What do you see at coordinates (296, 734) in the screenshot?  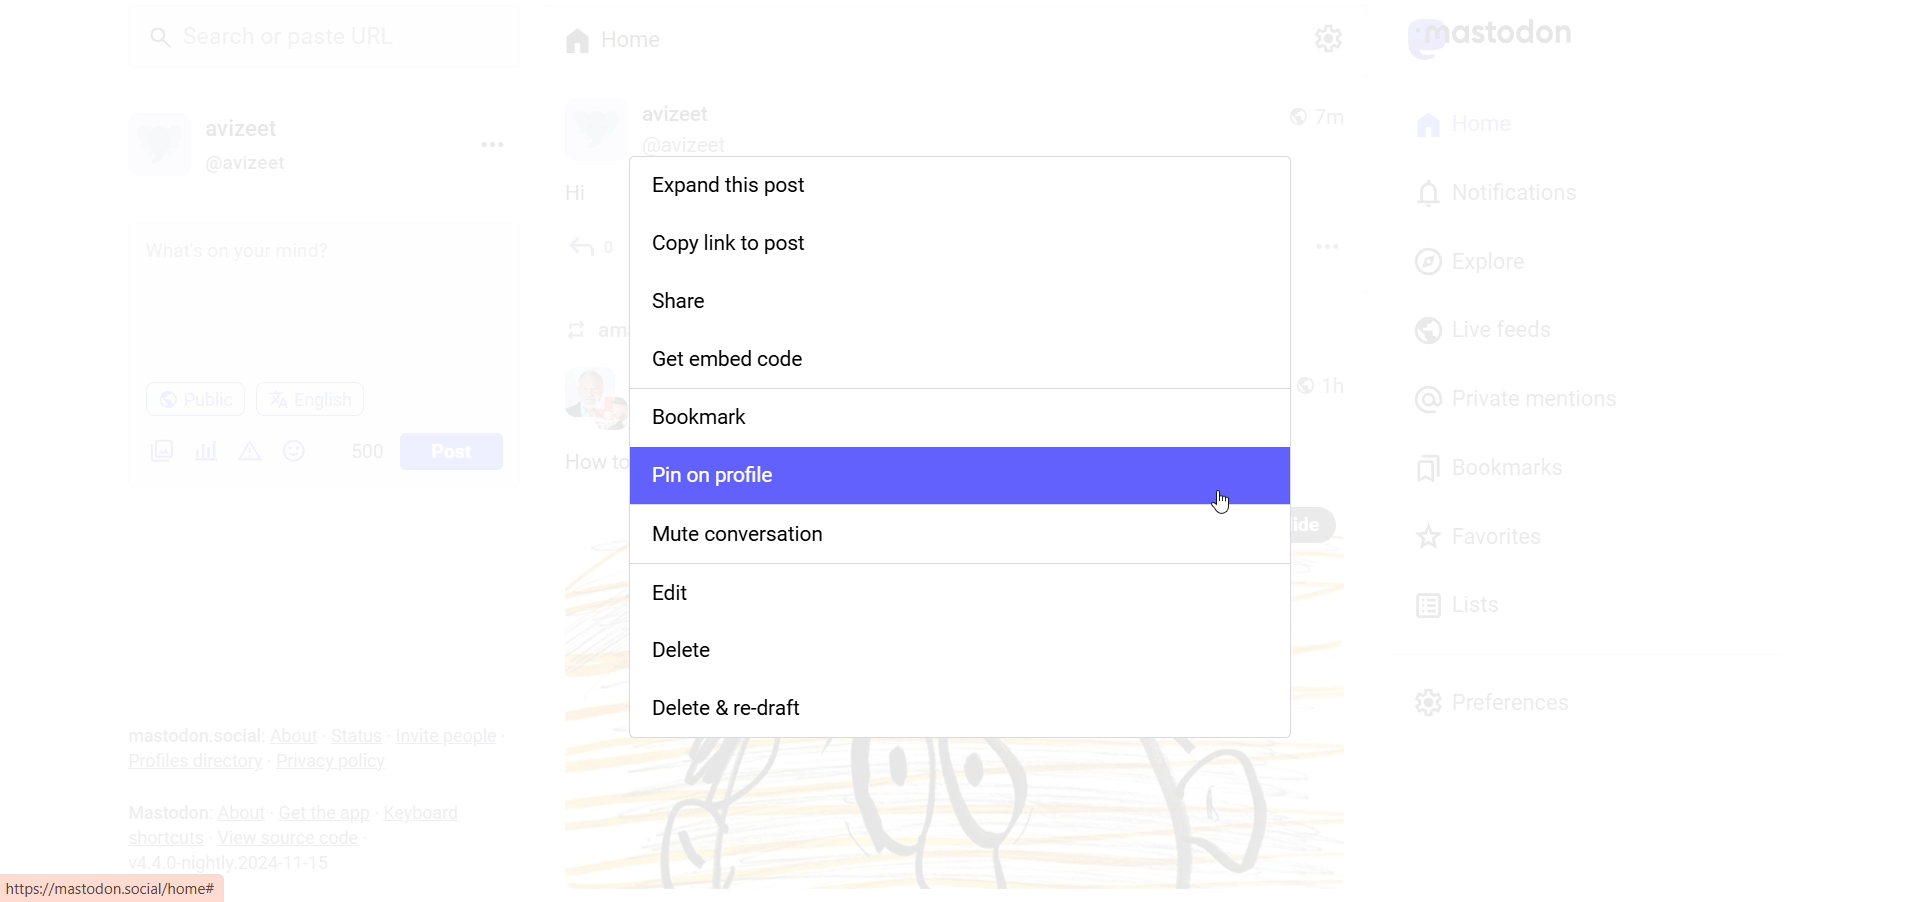 I see `About` at bounding box center [296, 734].